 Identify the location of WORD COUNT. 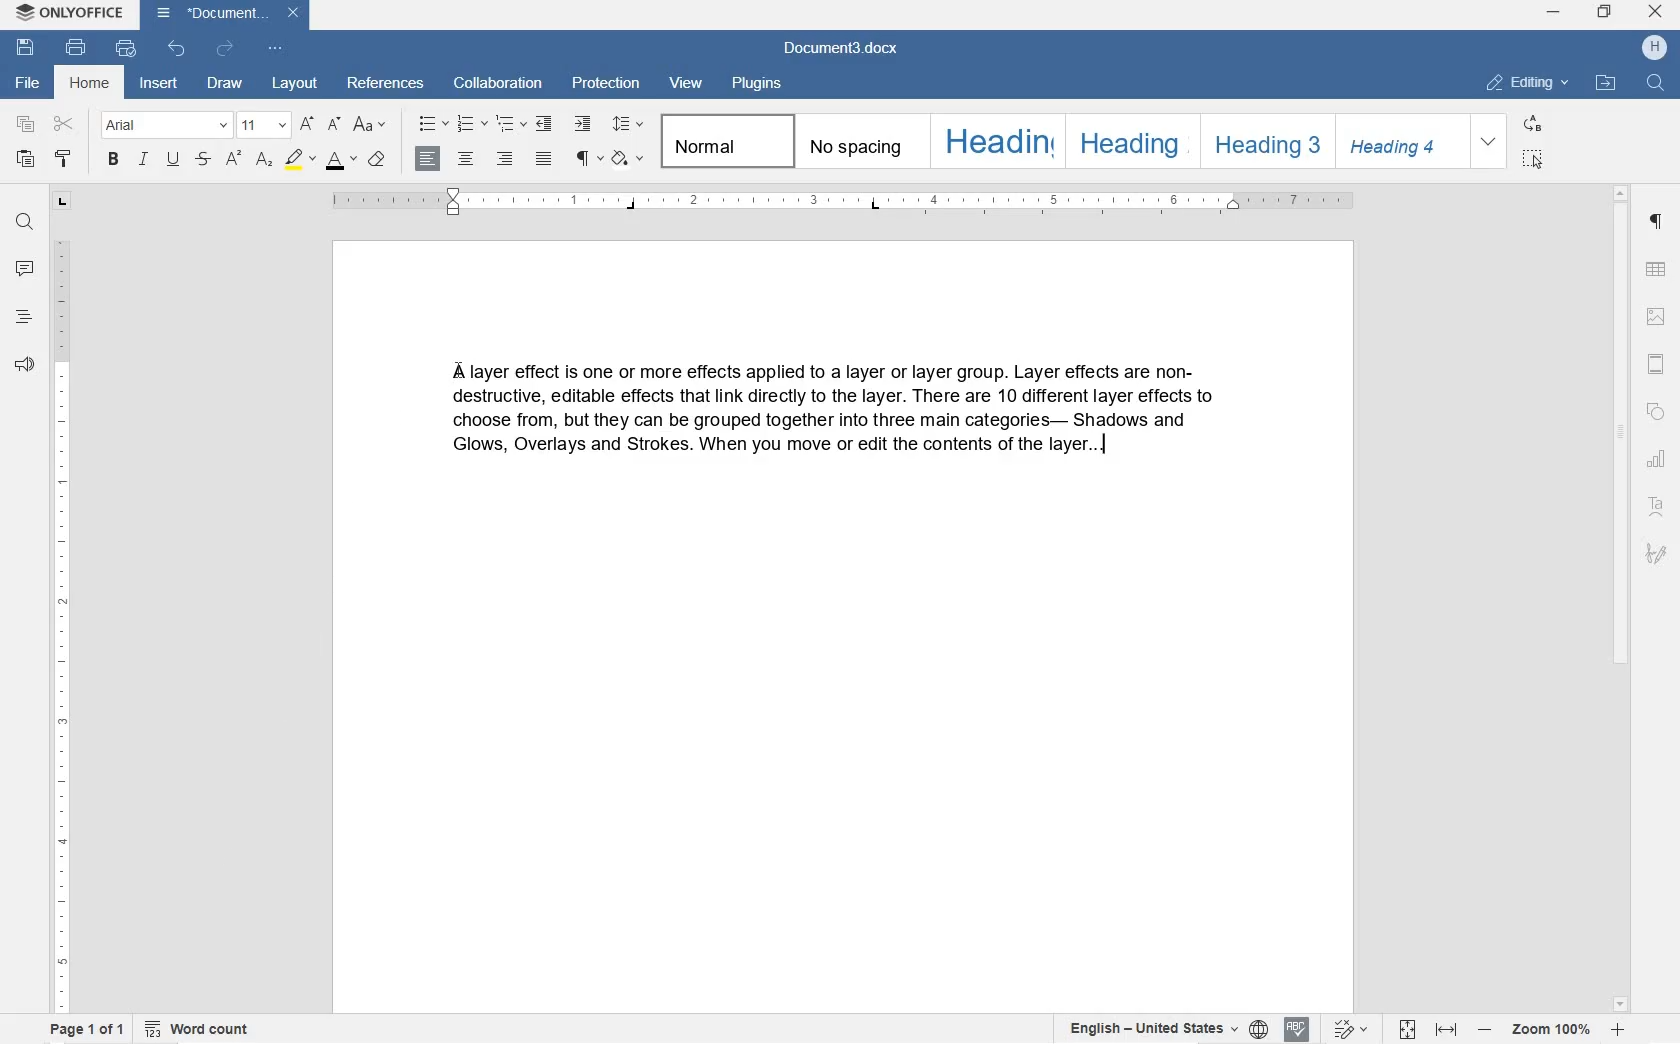
(194, 1030).